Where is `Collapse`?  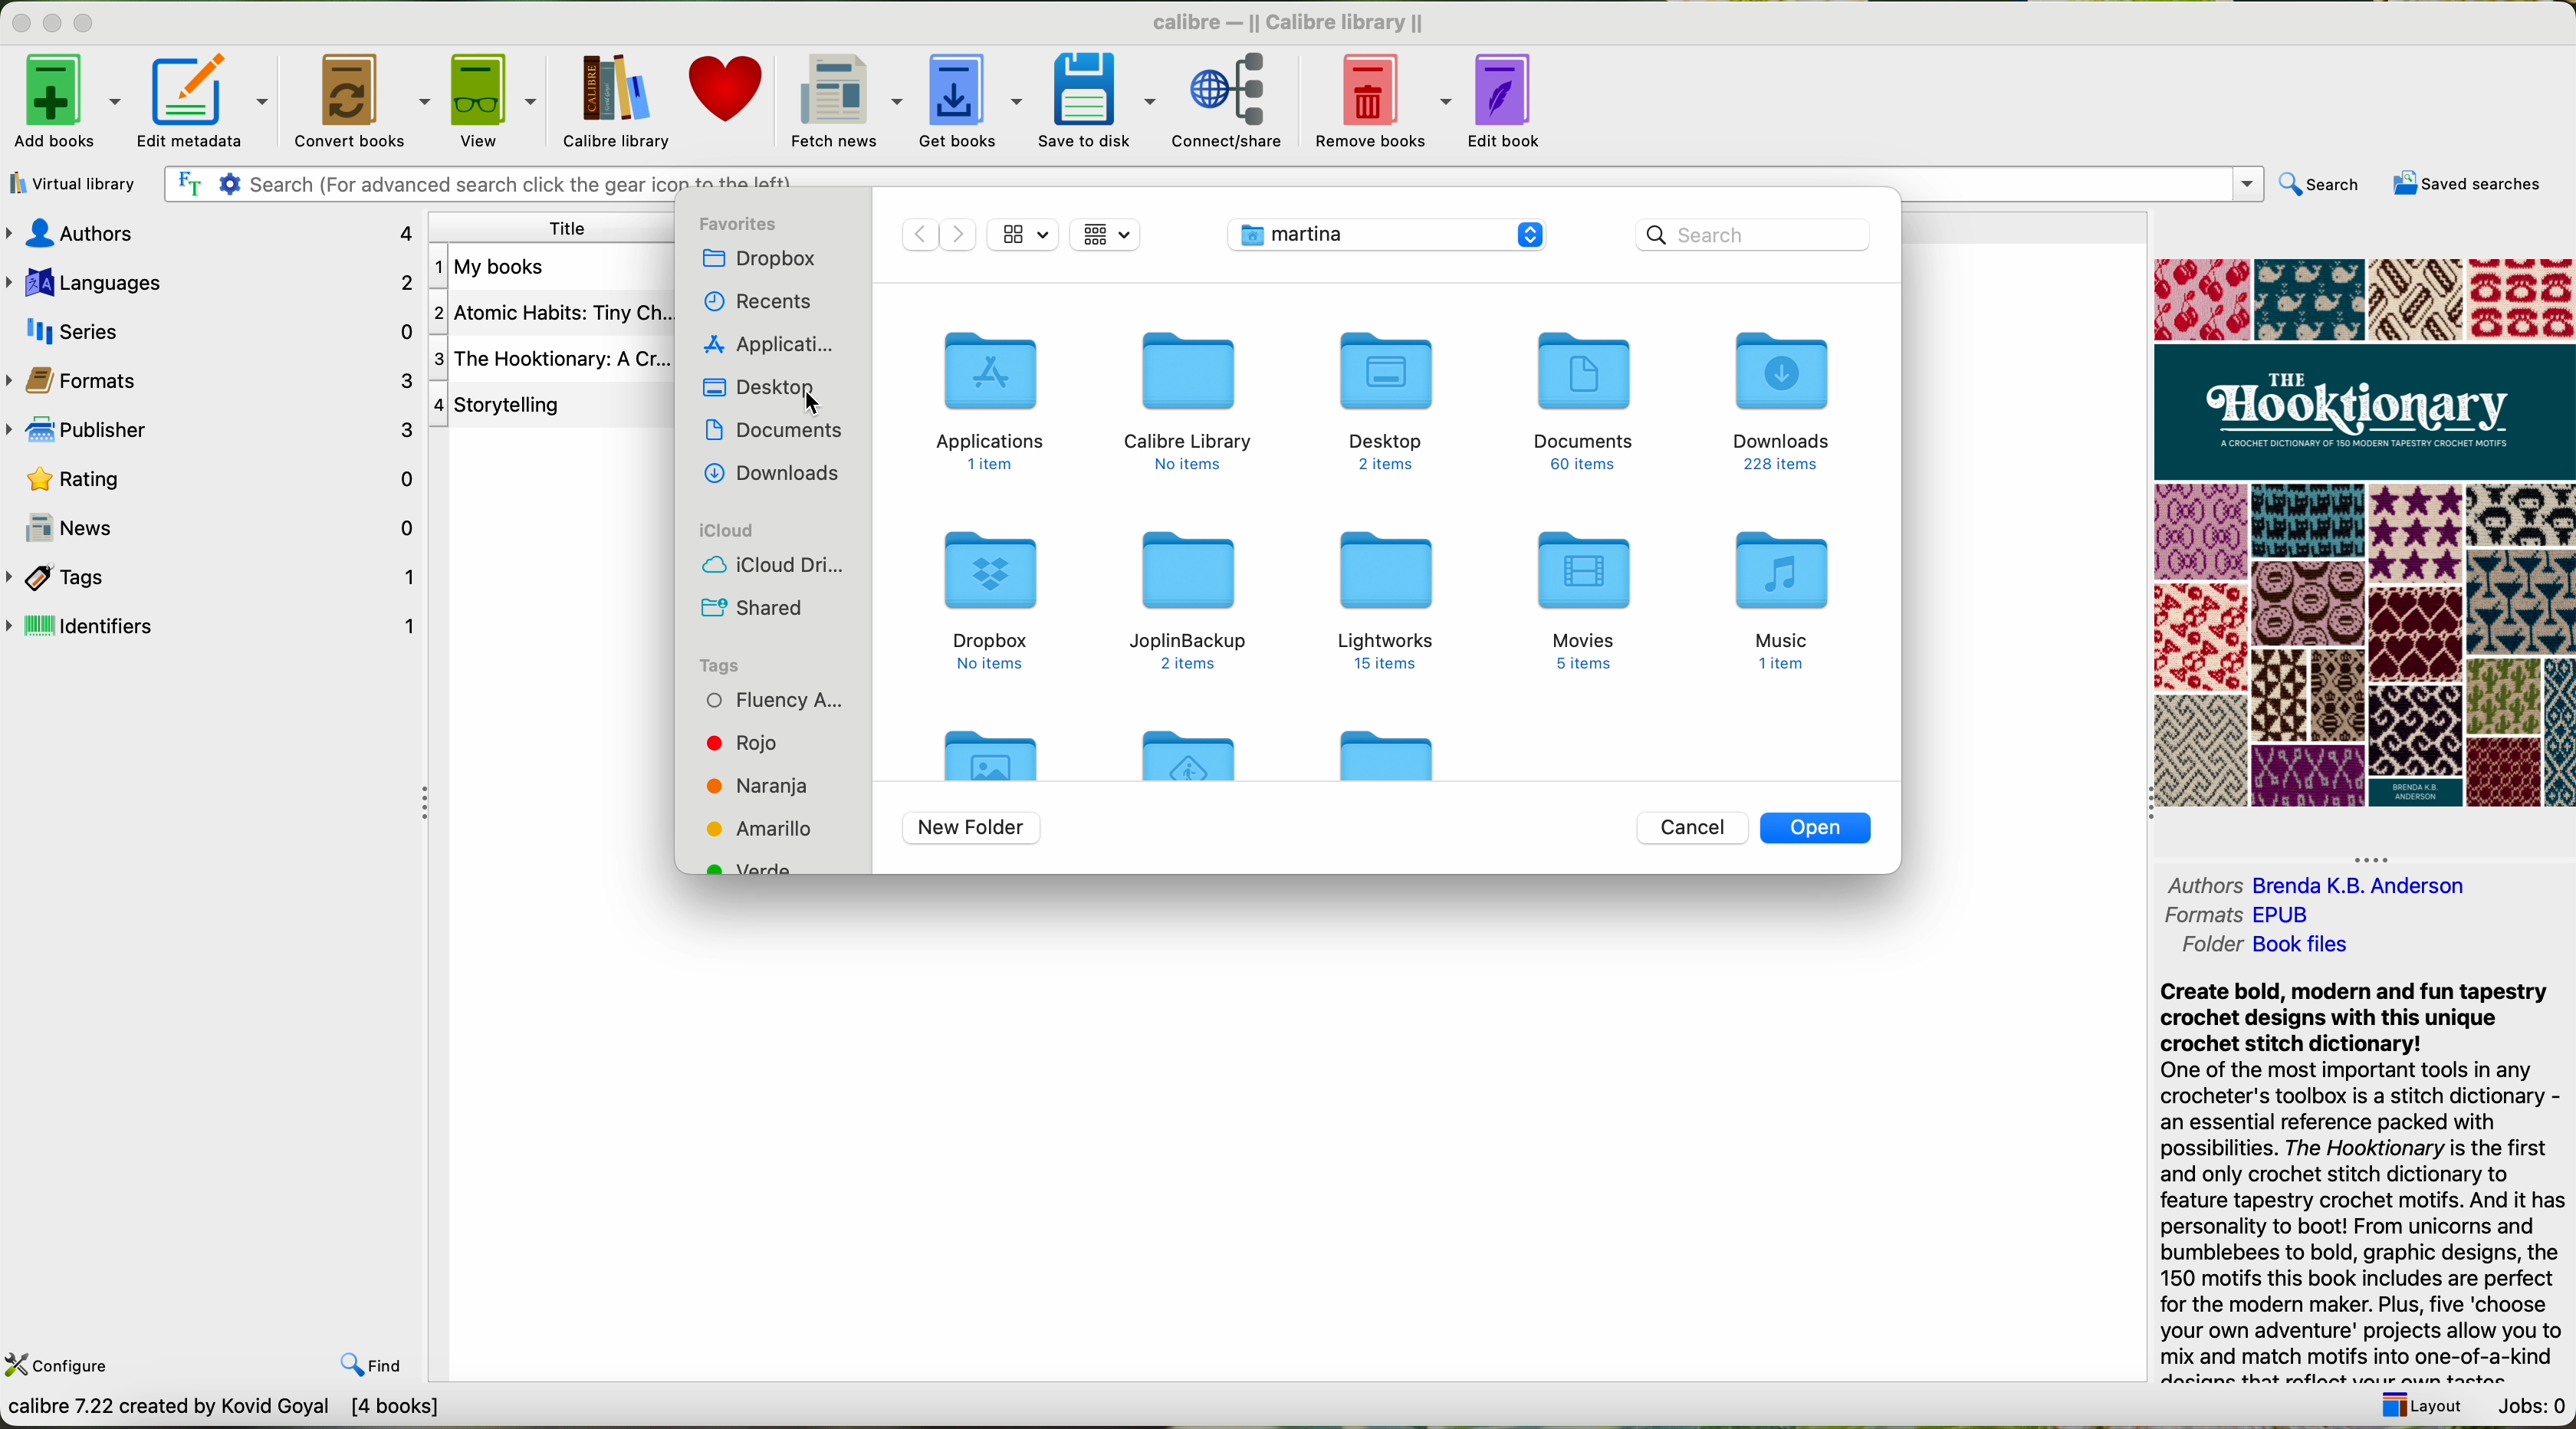 Collapse is located at coordinates (424, 810).